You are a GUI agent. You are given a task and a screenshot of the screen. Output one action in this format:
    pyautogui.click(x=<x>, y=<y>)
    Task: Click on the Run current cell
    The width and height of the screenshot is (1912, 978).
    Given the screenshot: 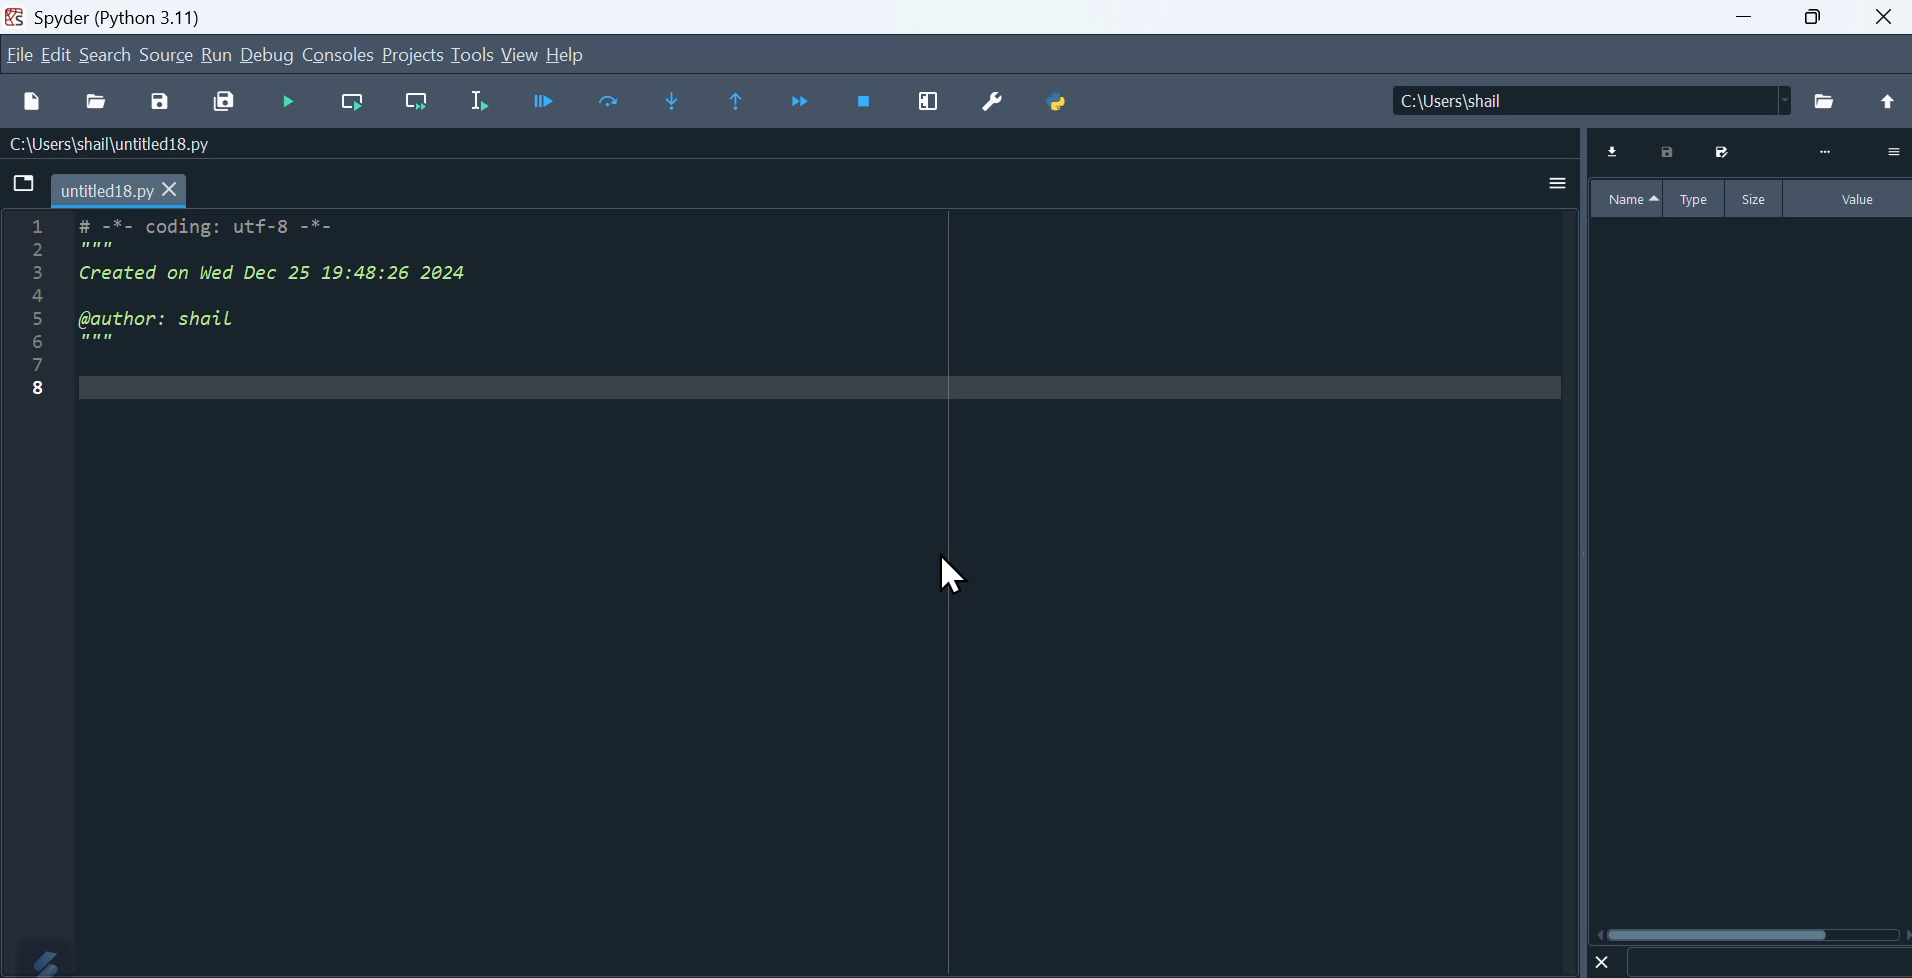 What is the action you would take?
    pyautogui.click(x=352, y=104)
    